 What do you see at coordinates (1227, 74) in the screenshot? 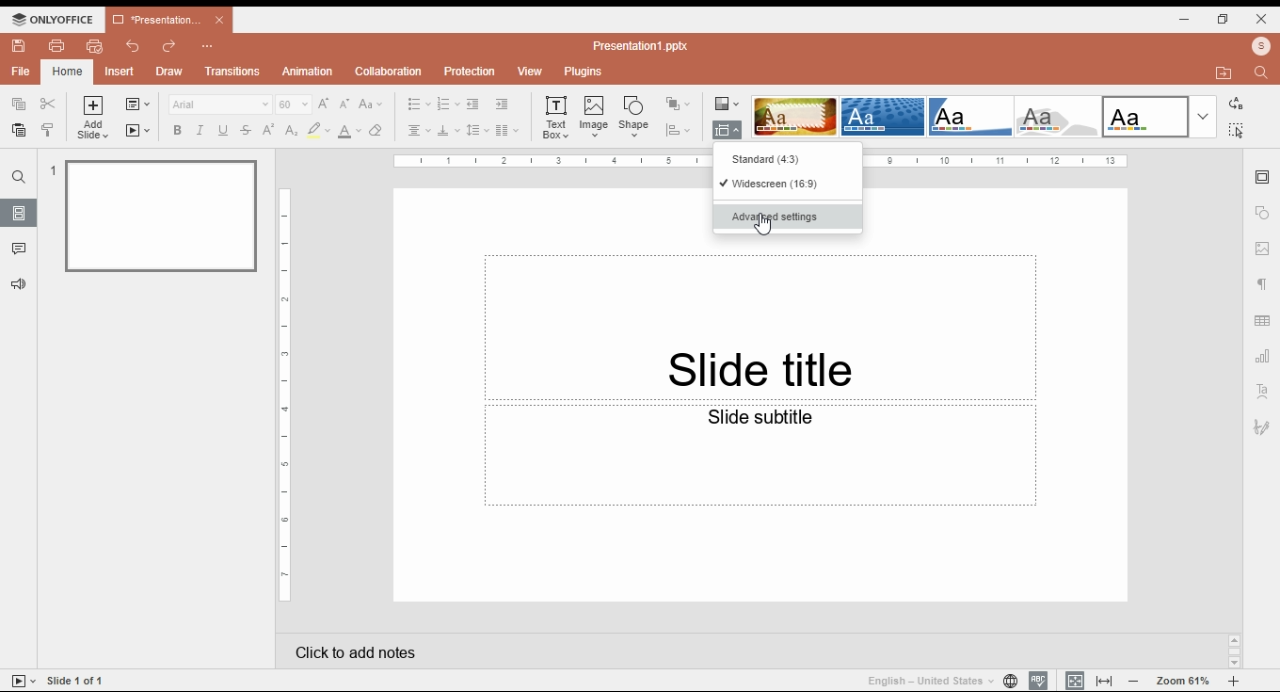
I see `open file location` at bounding box center [1227, 74].